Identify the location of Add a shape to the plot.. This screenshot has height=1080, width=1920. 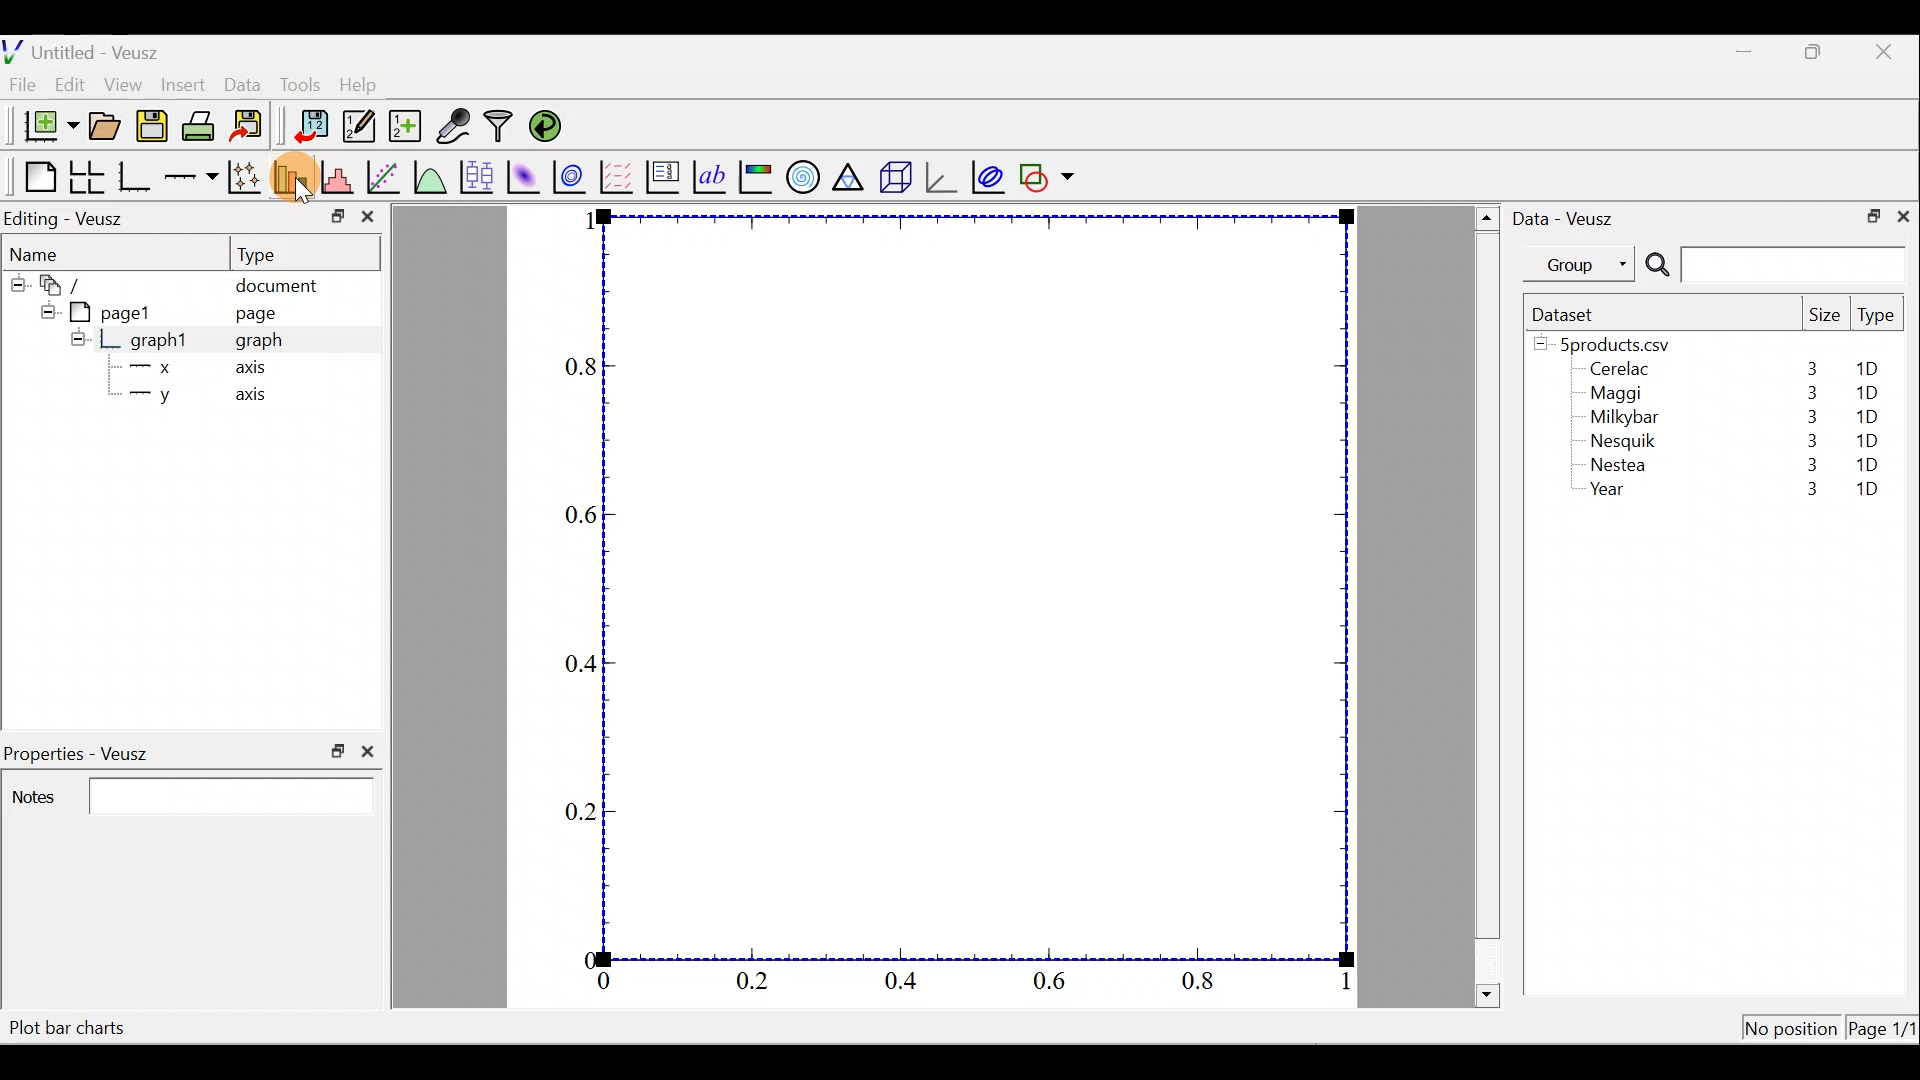
(1048, 174).